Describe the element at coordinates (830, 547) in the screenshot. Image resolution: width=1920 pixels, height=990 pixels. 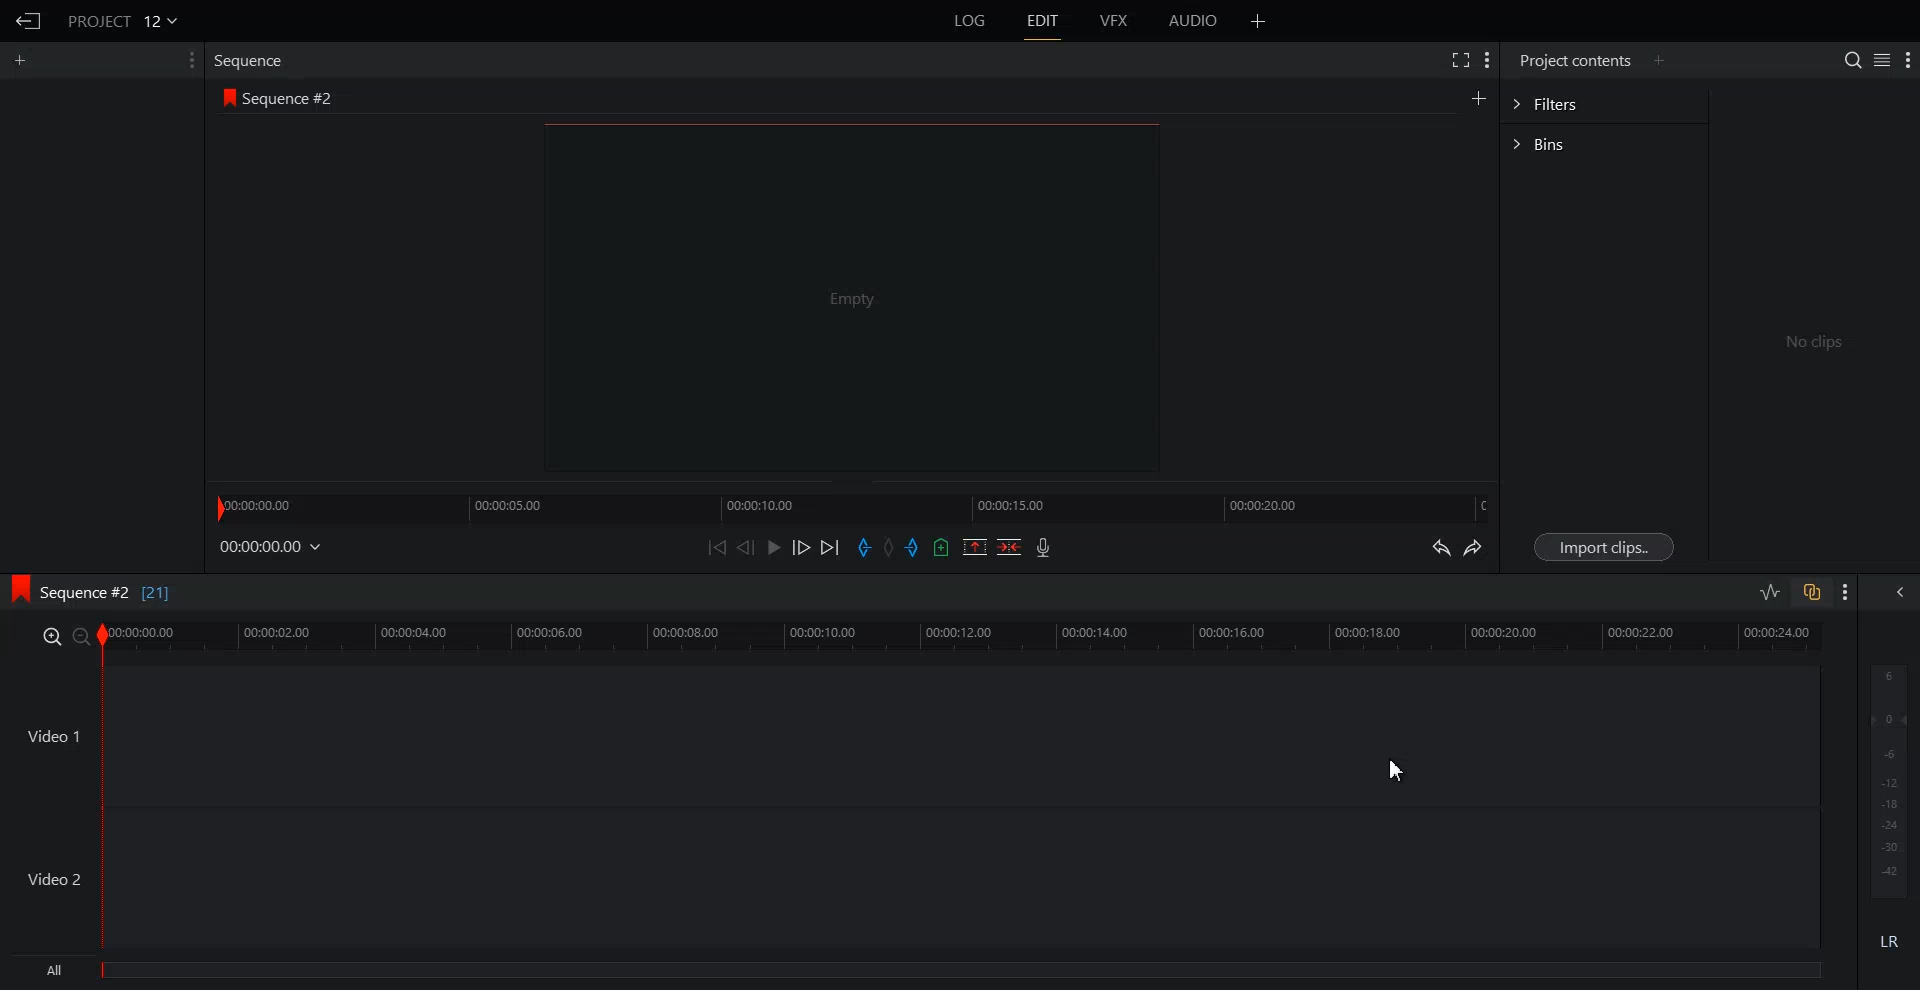
I see `Move Forward` at that location.